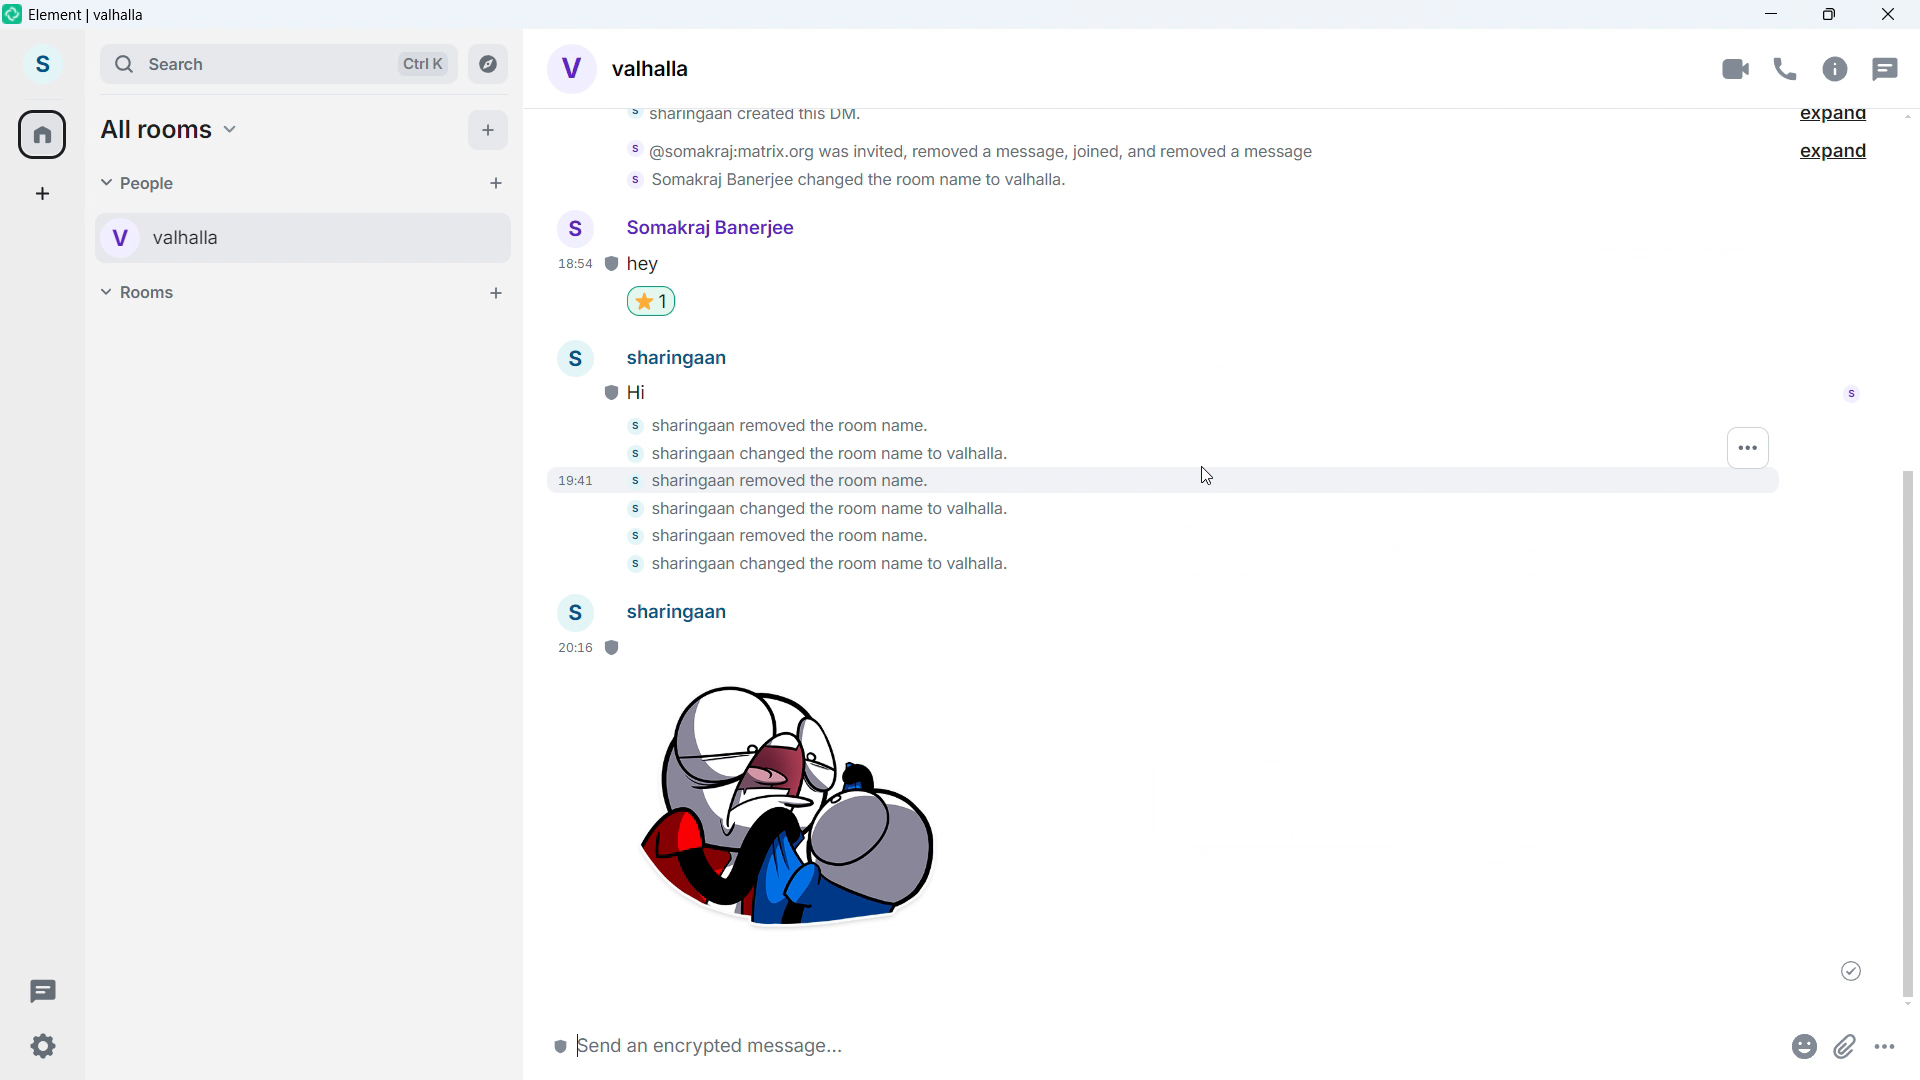 Image resolution: width=1920 pixels, height=1080 pixels. Describe the element at coordinates (1772, 15) in the screenshot. I see `minimize` at that location.